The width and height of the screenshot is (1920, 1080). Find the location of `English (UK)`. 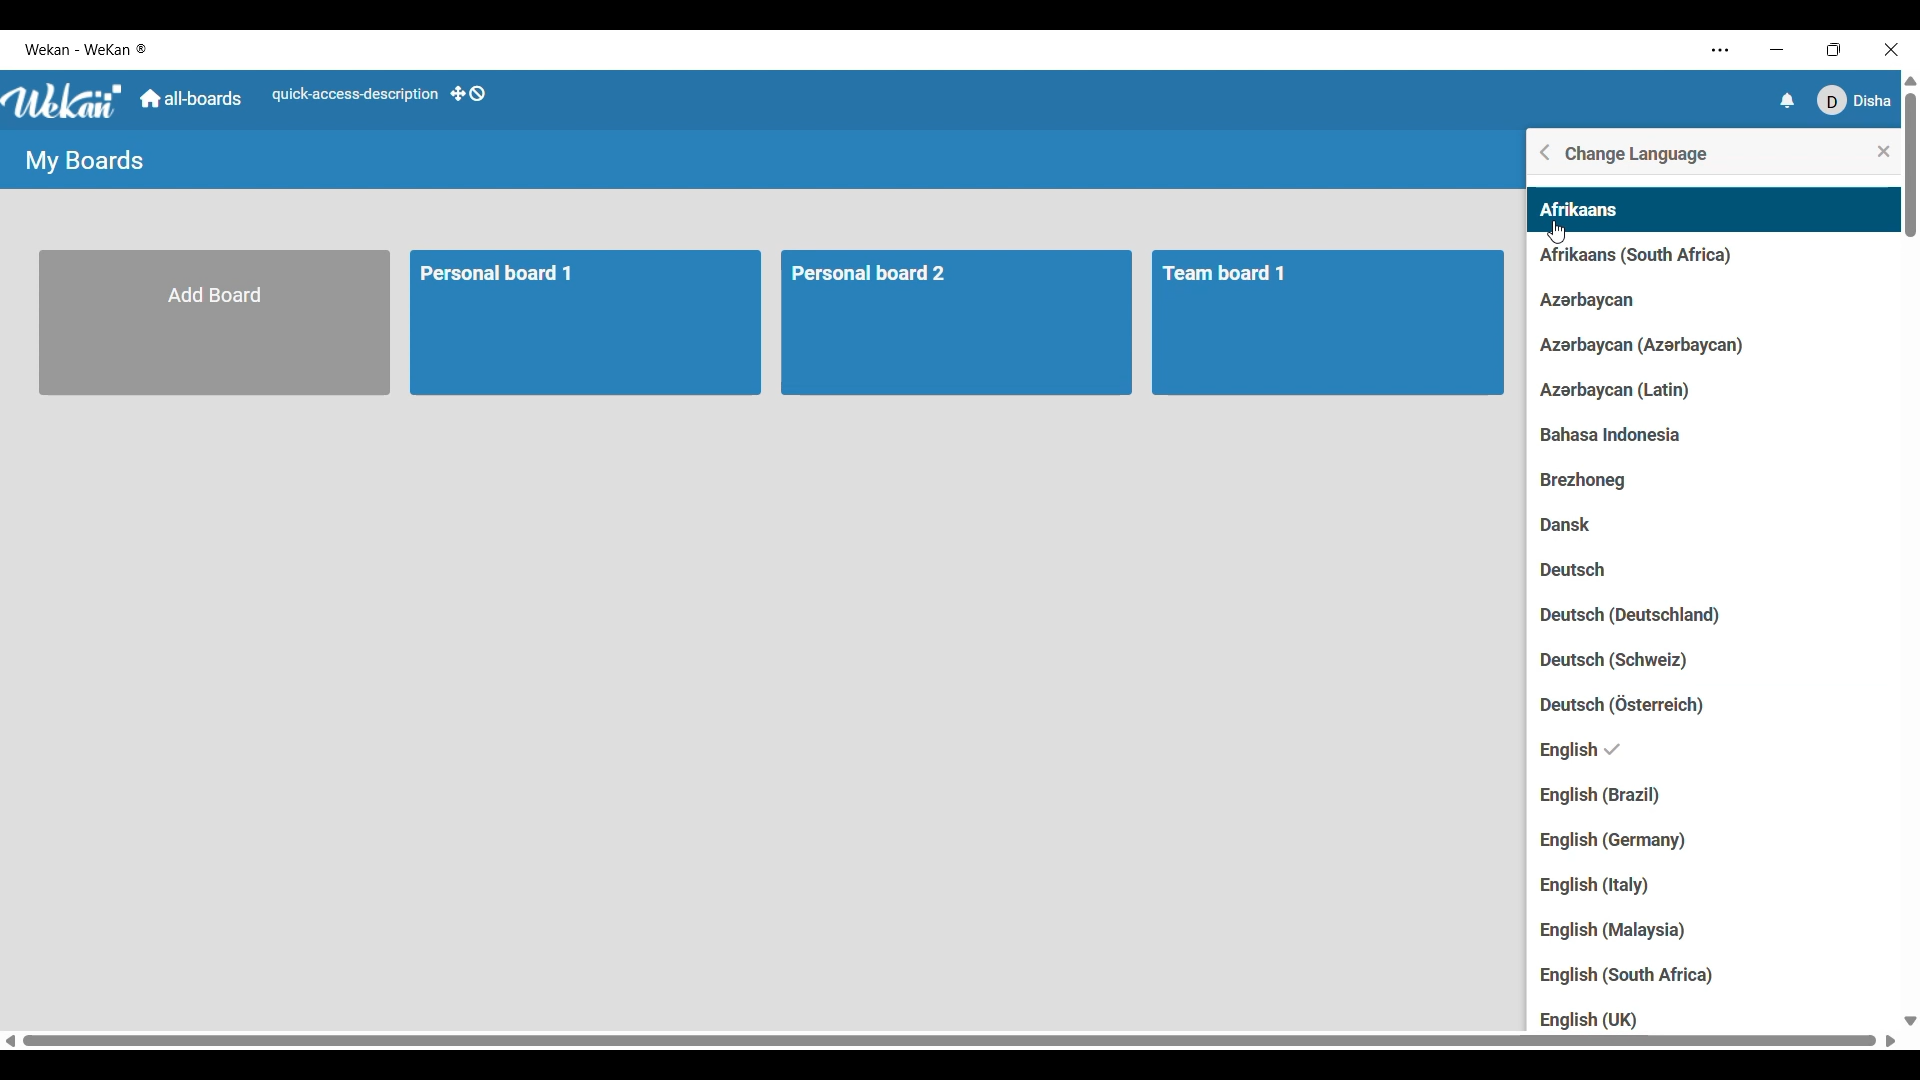

English (UK) is located at coordinates (1587, 1019).